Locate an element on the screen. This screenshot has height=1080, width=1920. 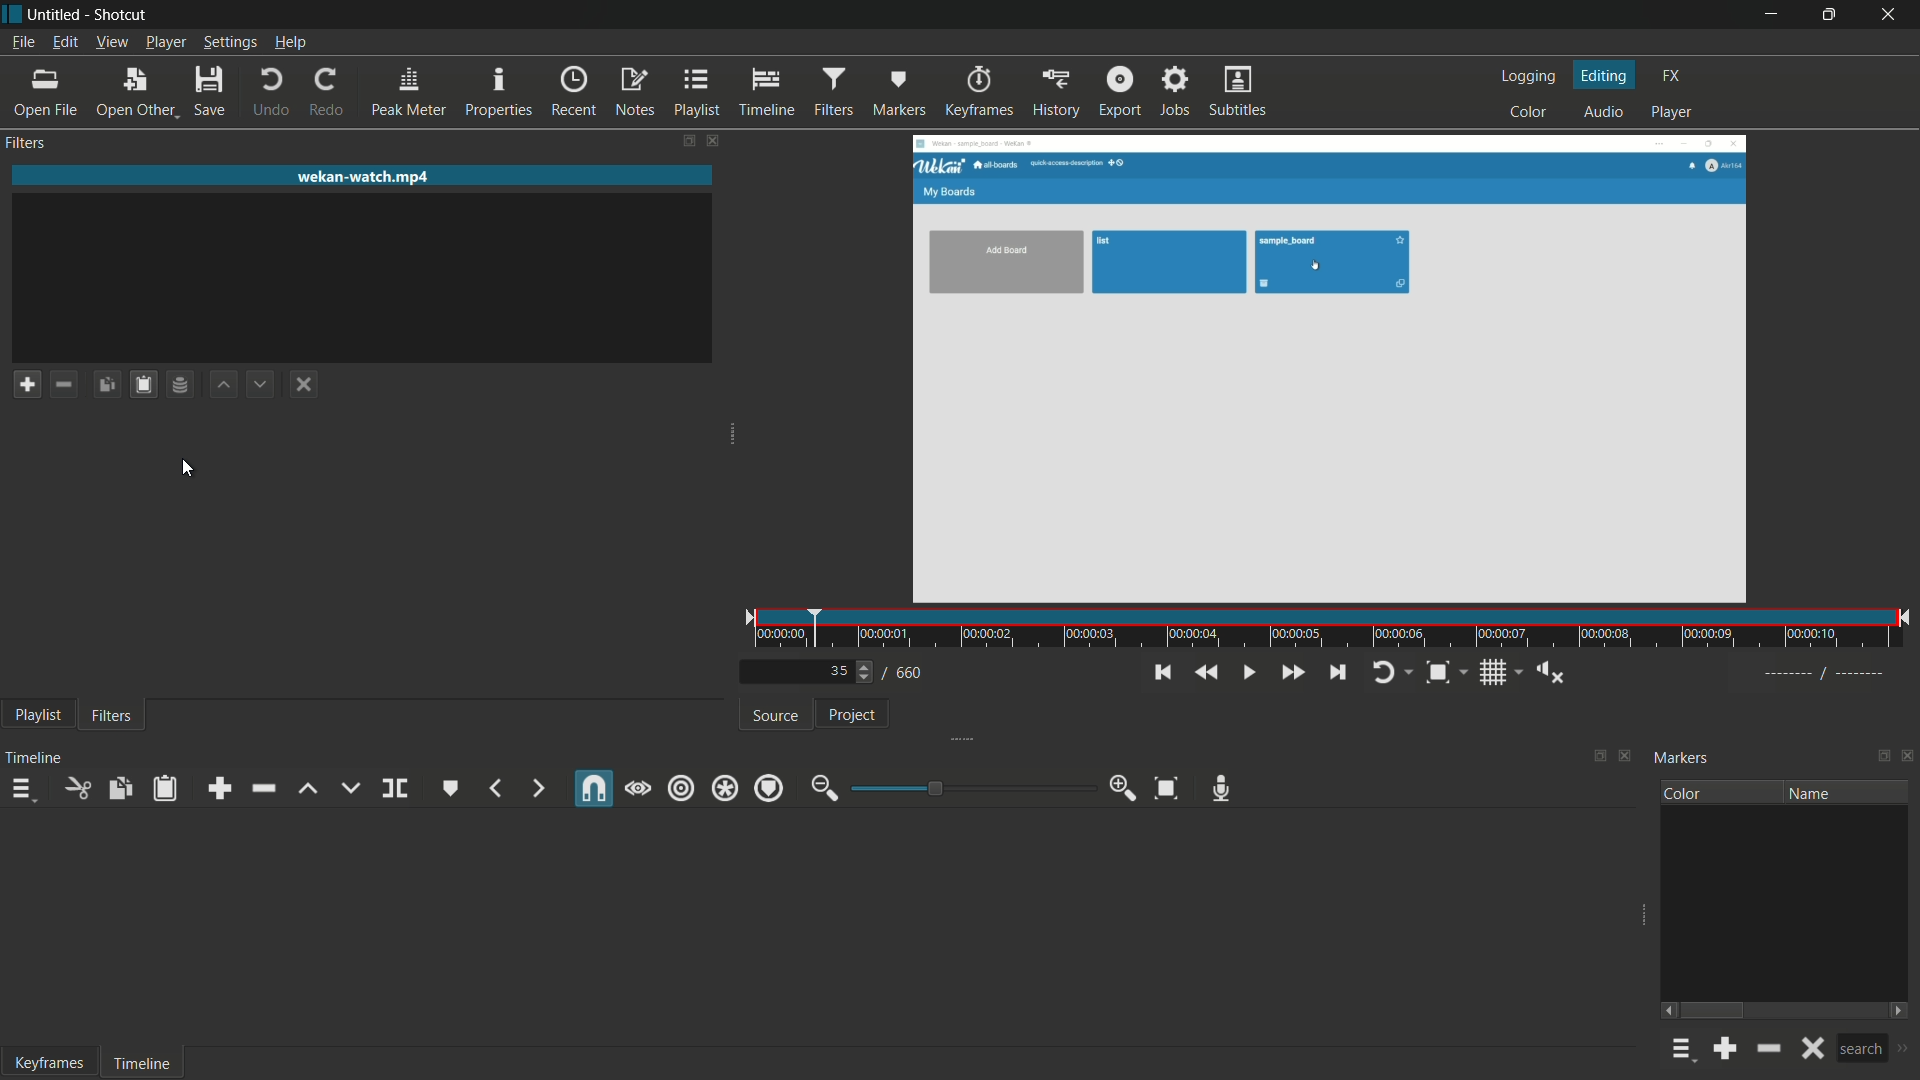
toggle play or pause is located at coordinates (1246, 673).